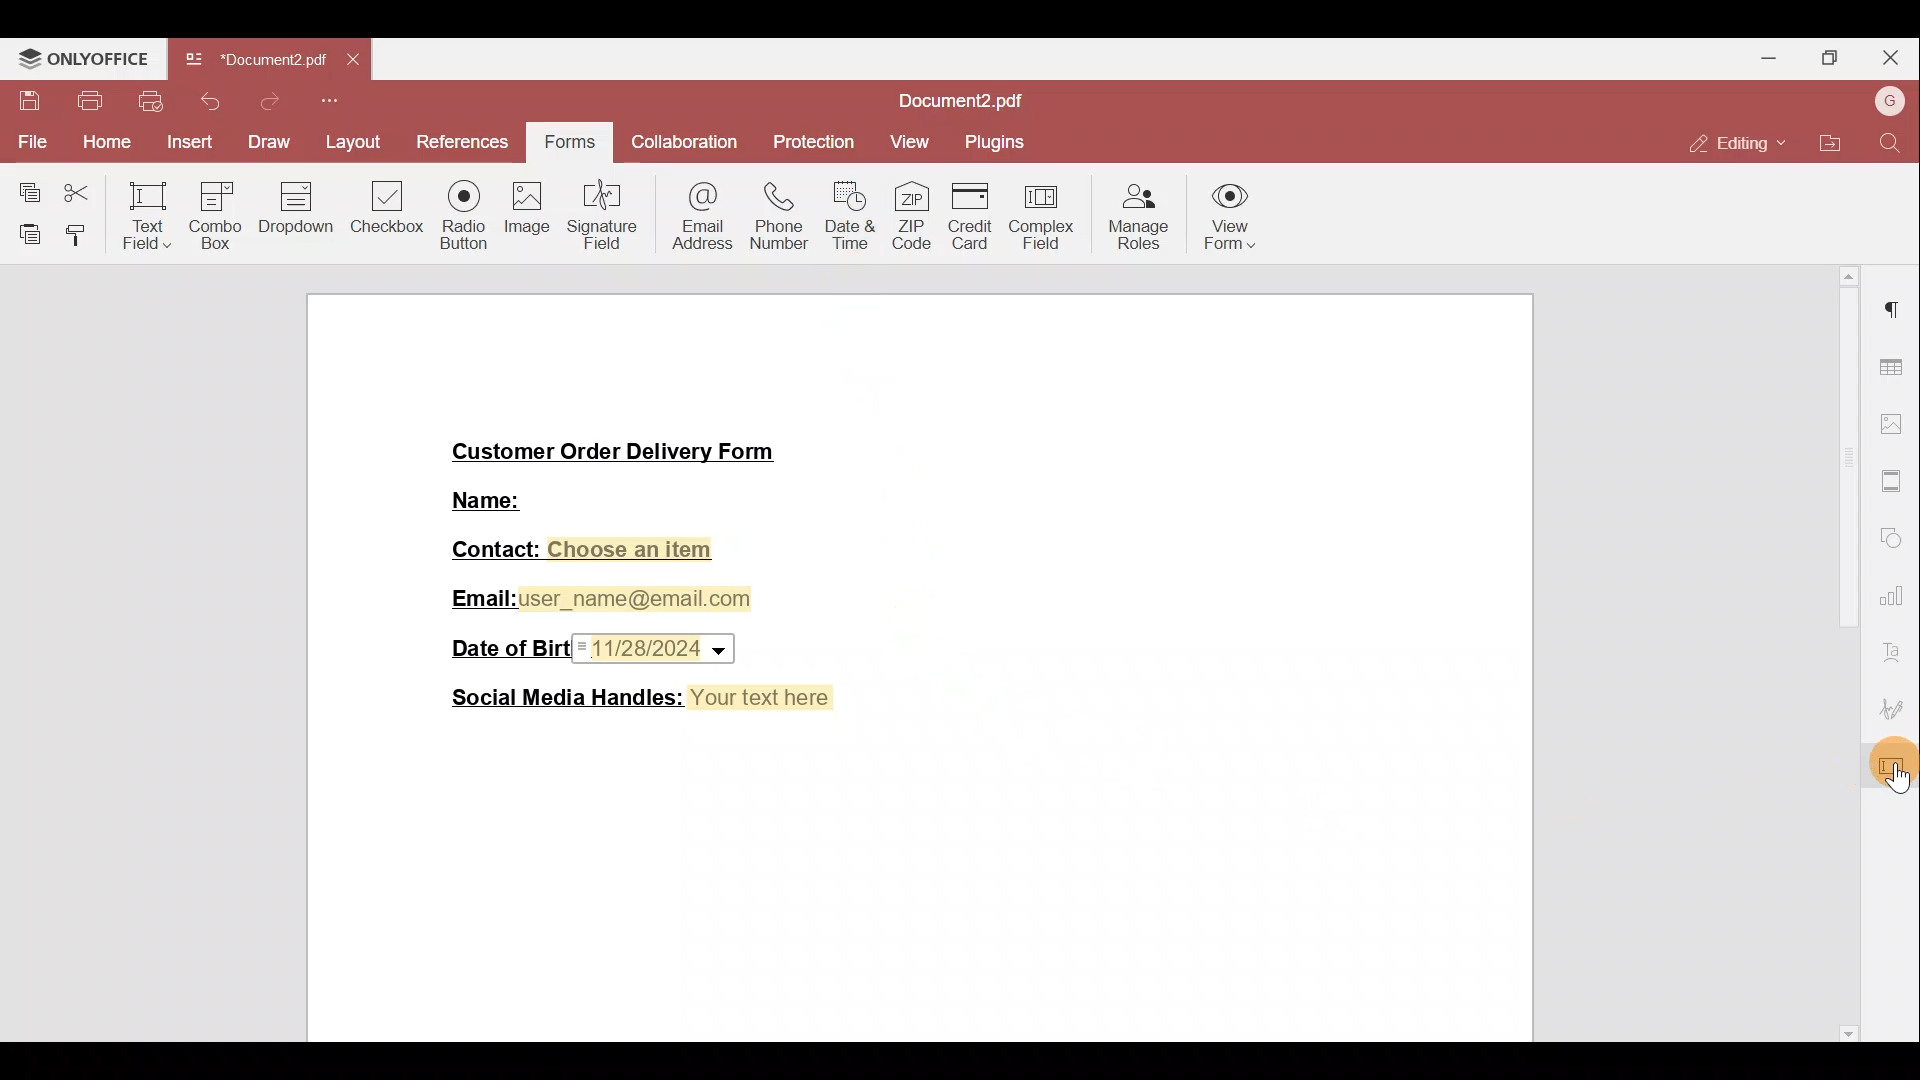 The height and width of the screenshot is (1080, 1920). What do you see at coordinates (149, 100) in the screenshot?
I see `Quick print` at bounding box center [149, 100].